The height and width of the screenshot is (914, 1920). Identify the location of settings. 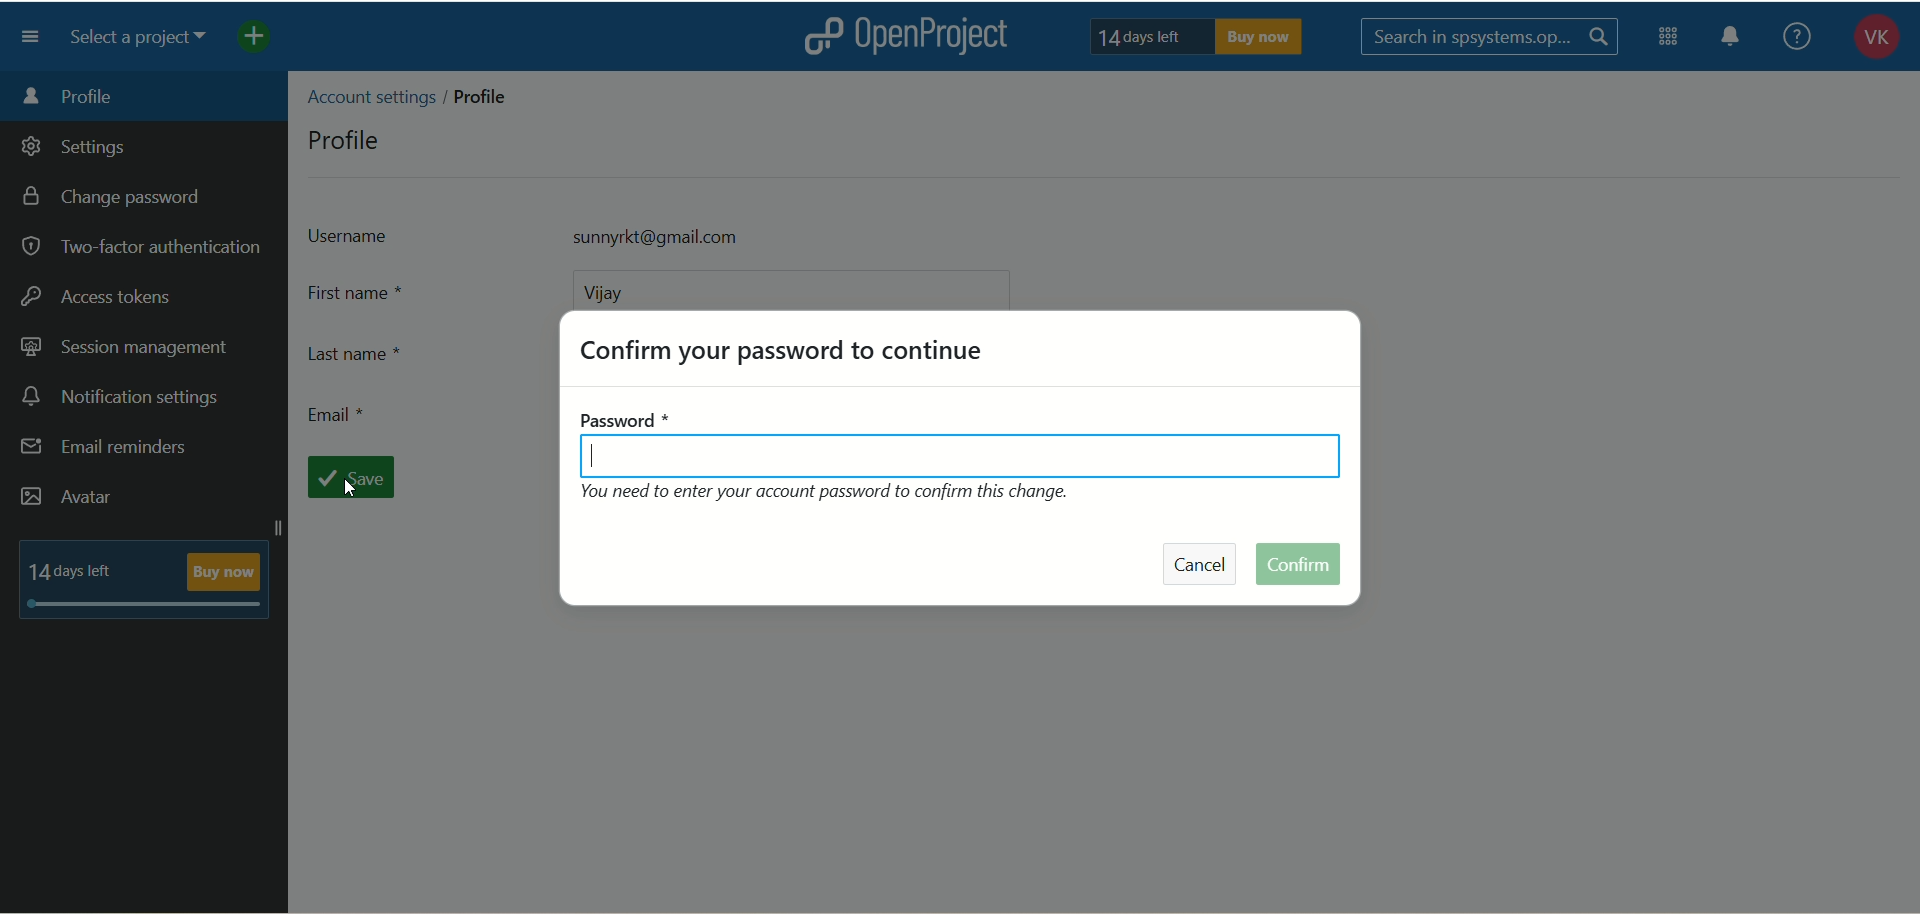
(75, 150).